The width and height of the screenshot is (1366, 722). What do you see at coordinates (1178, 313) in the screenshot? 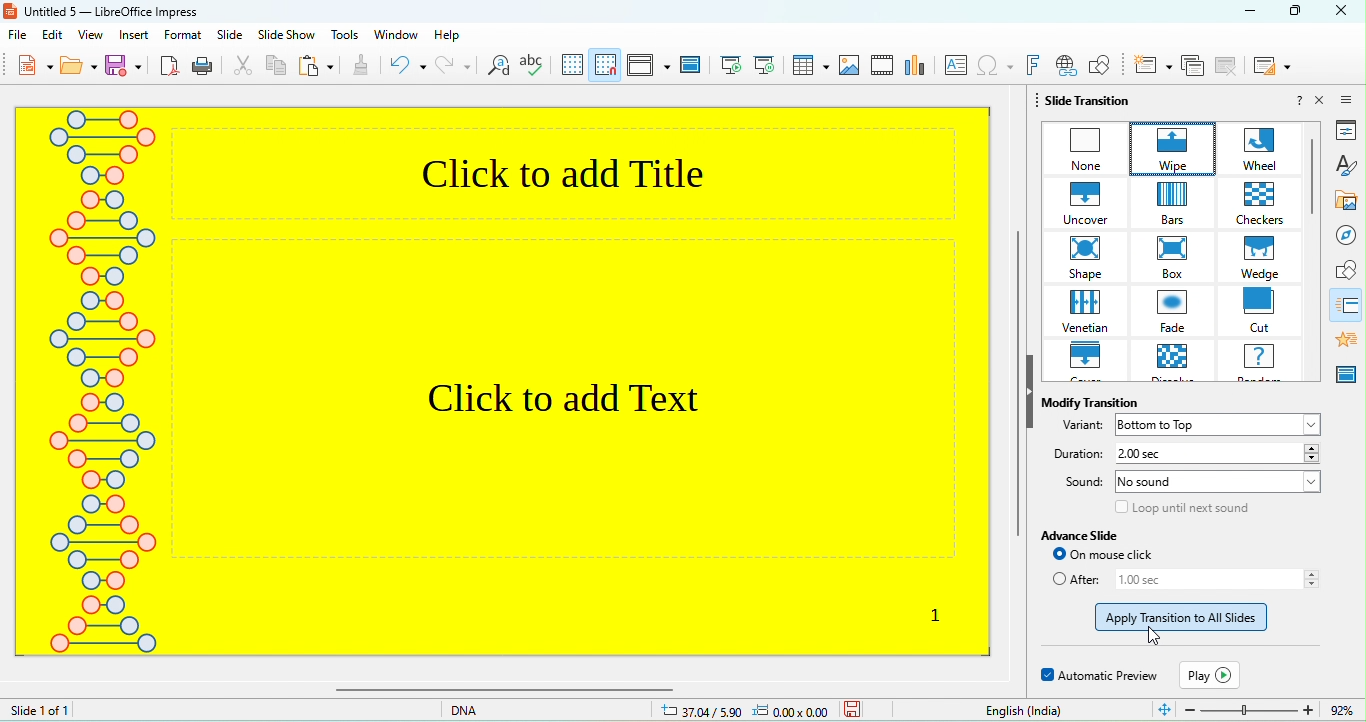
I see `fade` at bounding box center [1178, 313].